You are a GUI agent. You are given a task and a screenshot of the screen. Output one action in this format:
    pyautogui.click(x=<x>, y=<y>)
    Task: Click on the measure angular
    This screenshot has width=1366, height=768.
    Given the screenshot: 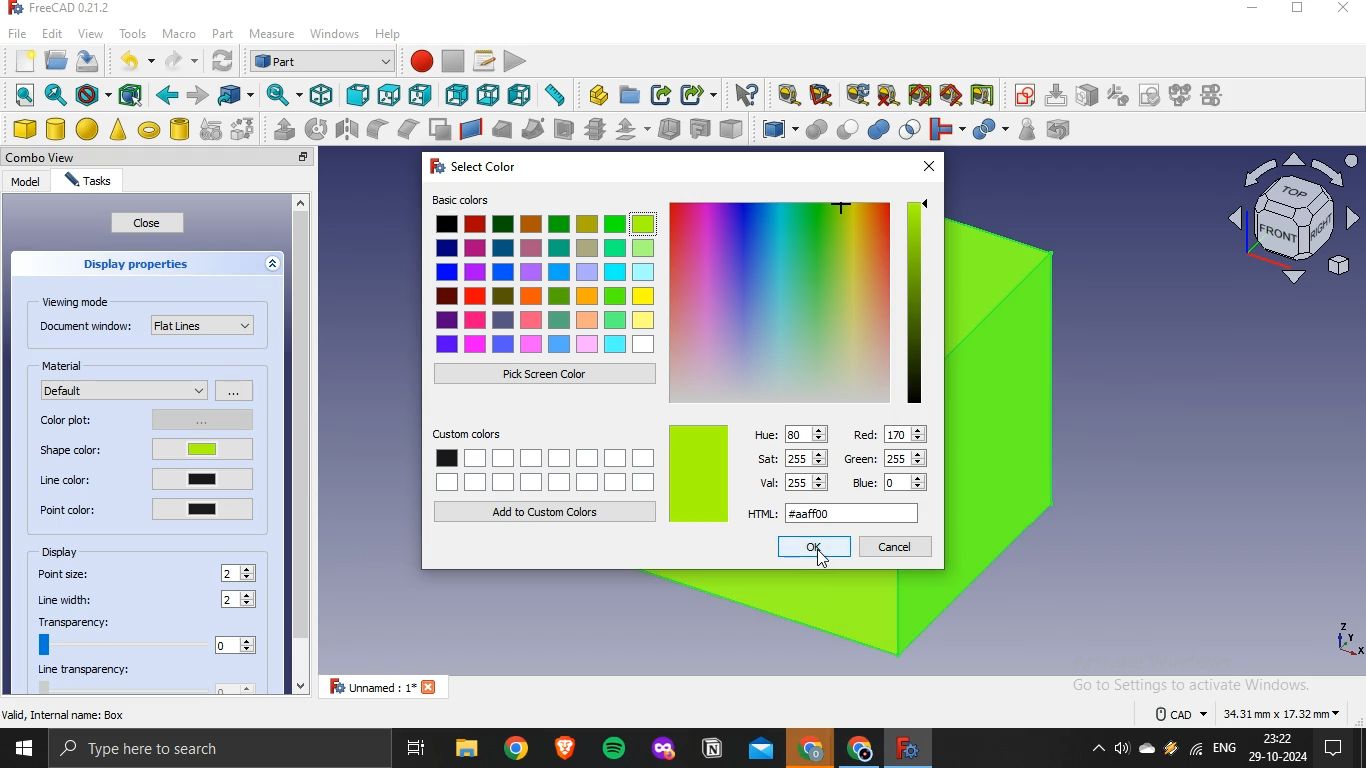 What is the action you would take?
    pyautogui.click(x=822, y=95)
    